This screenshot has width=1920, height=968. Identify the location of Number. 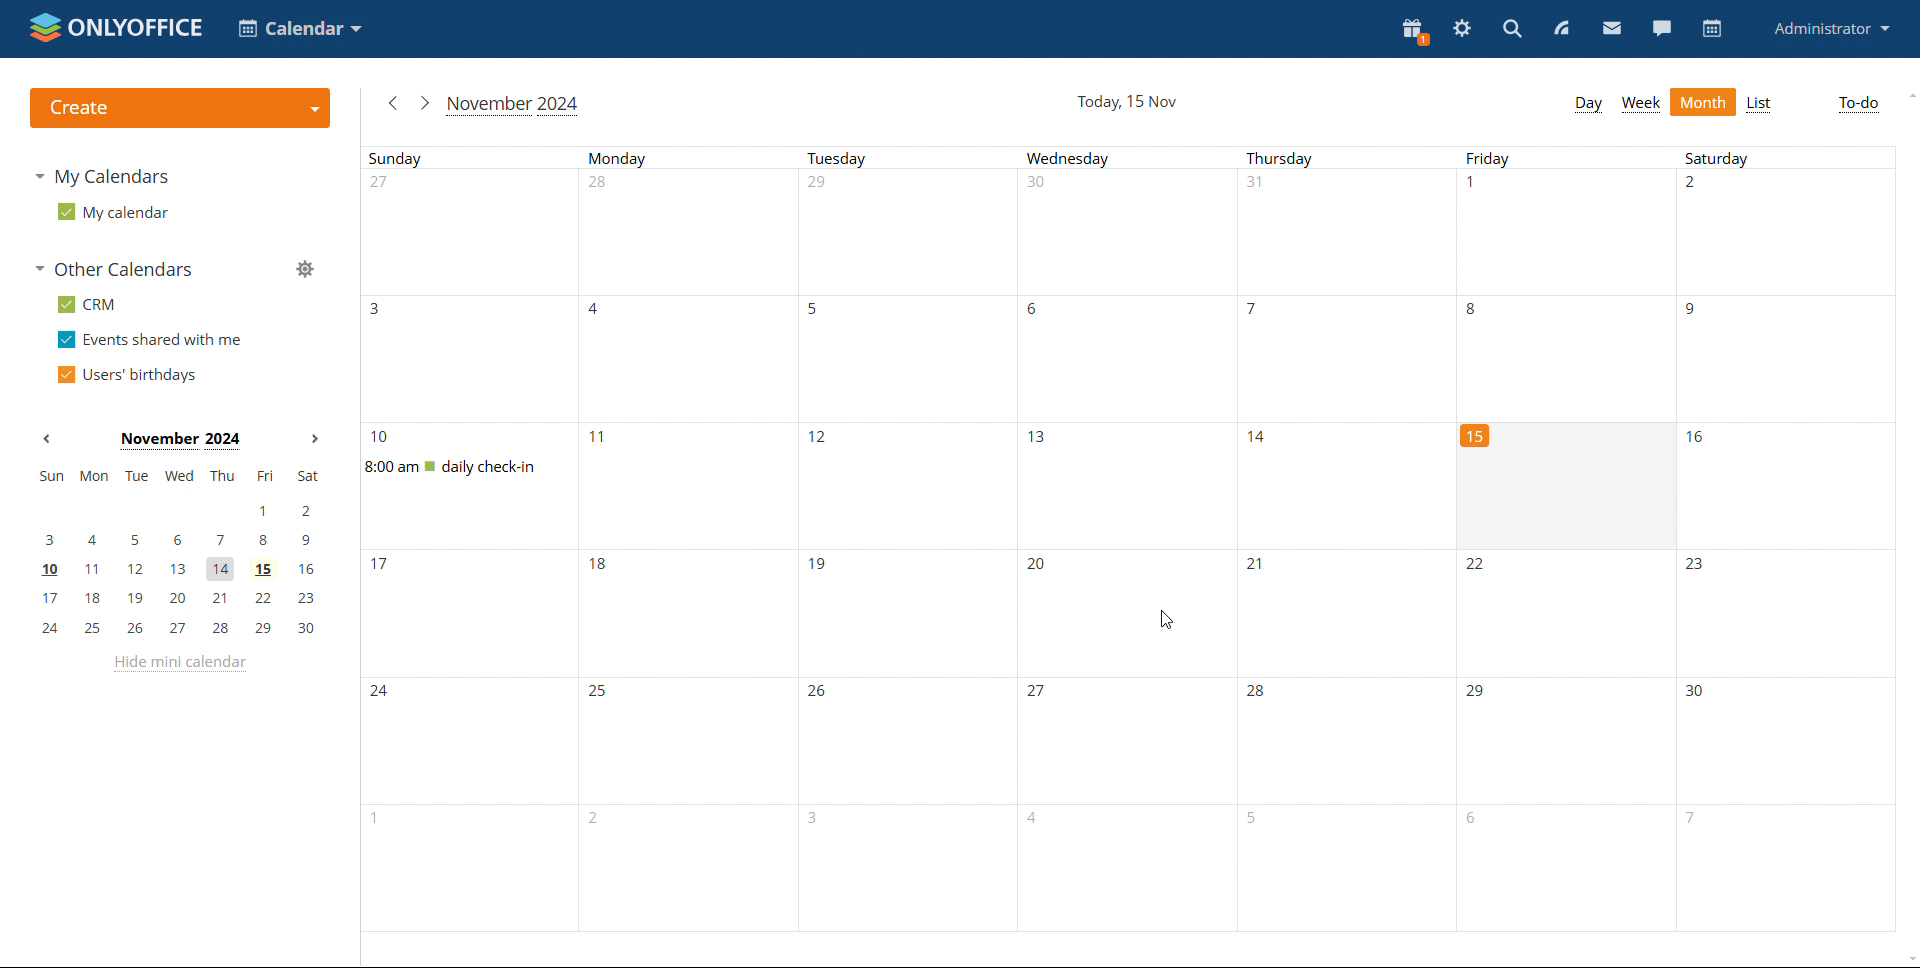
(1258, 569).